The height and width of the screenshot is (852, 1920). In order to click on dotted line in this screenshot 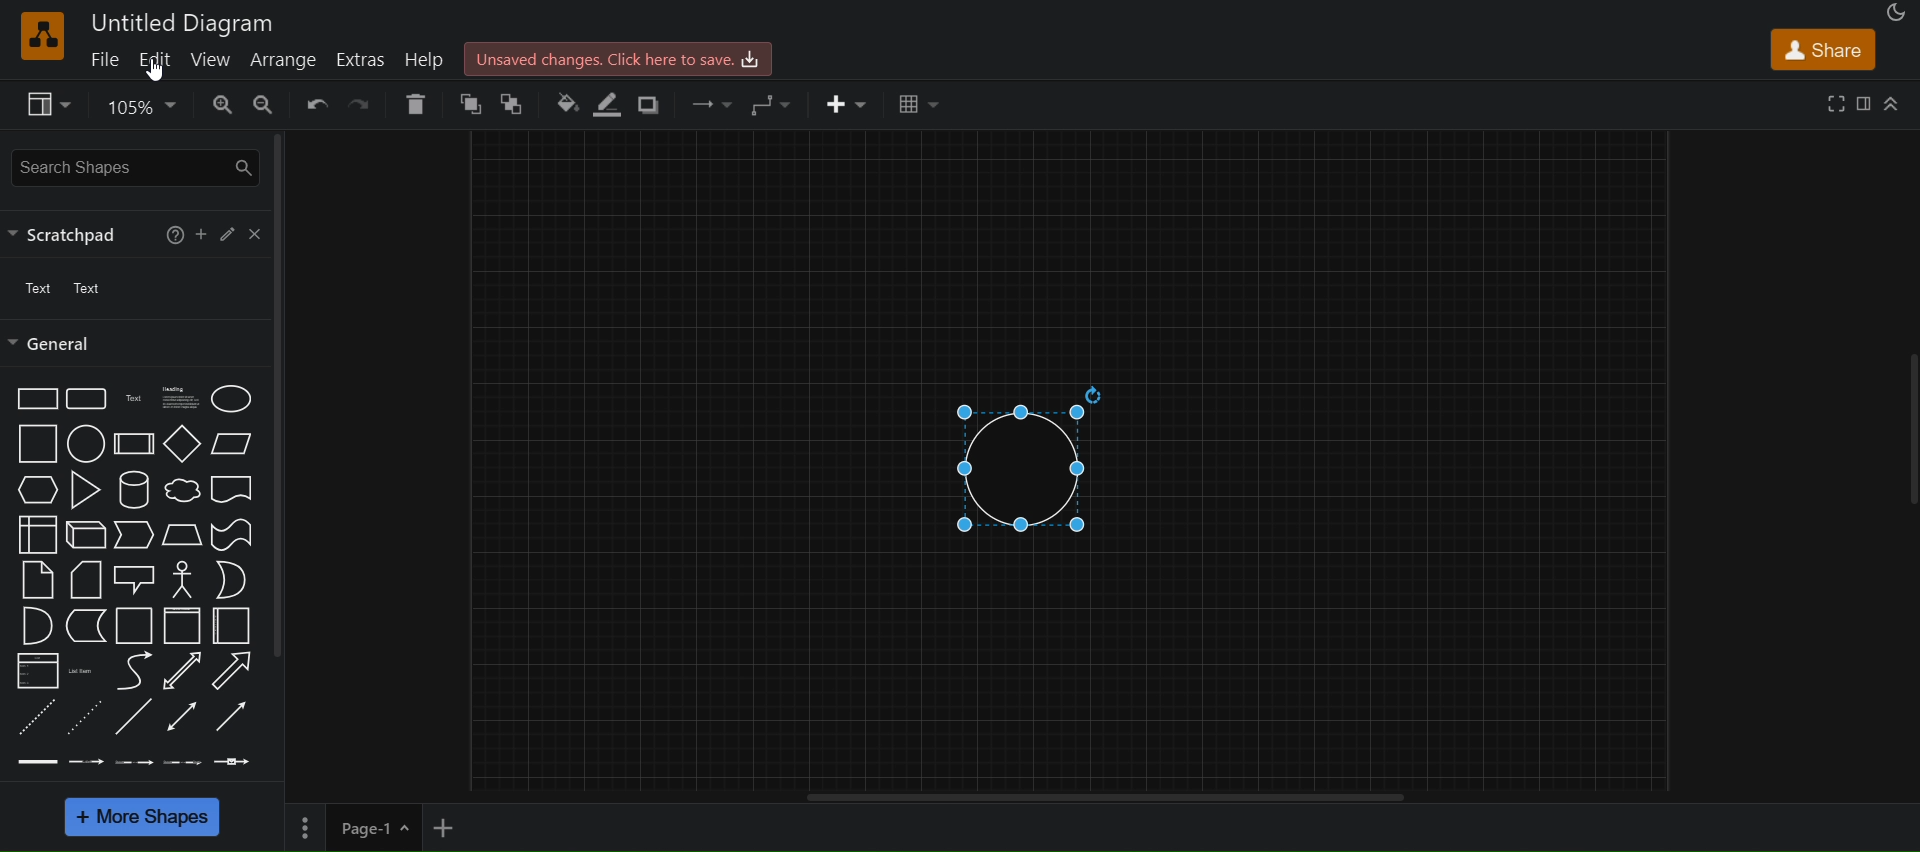, I will do `click(87, 718)`.